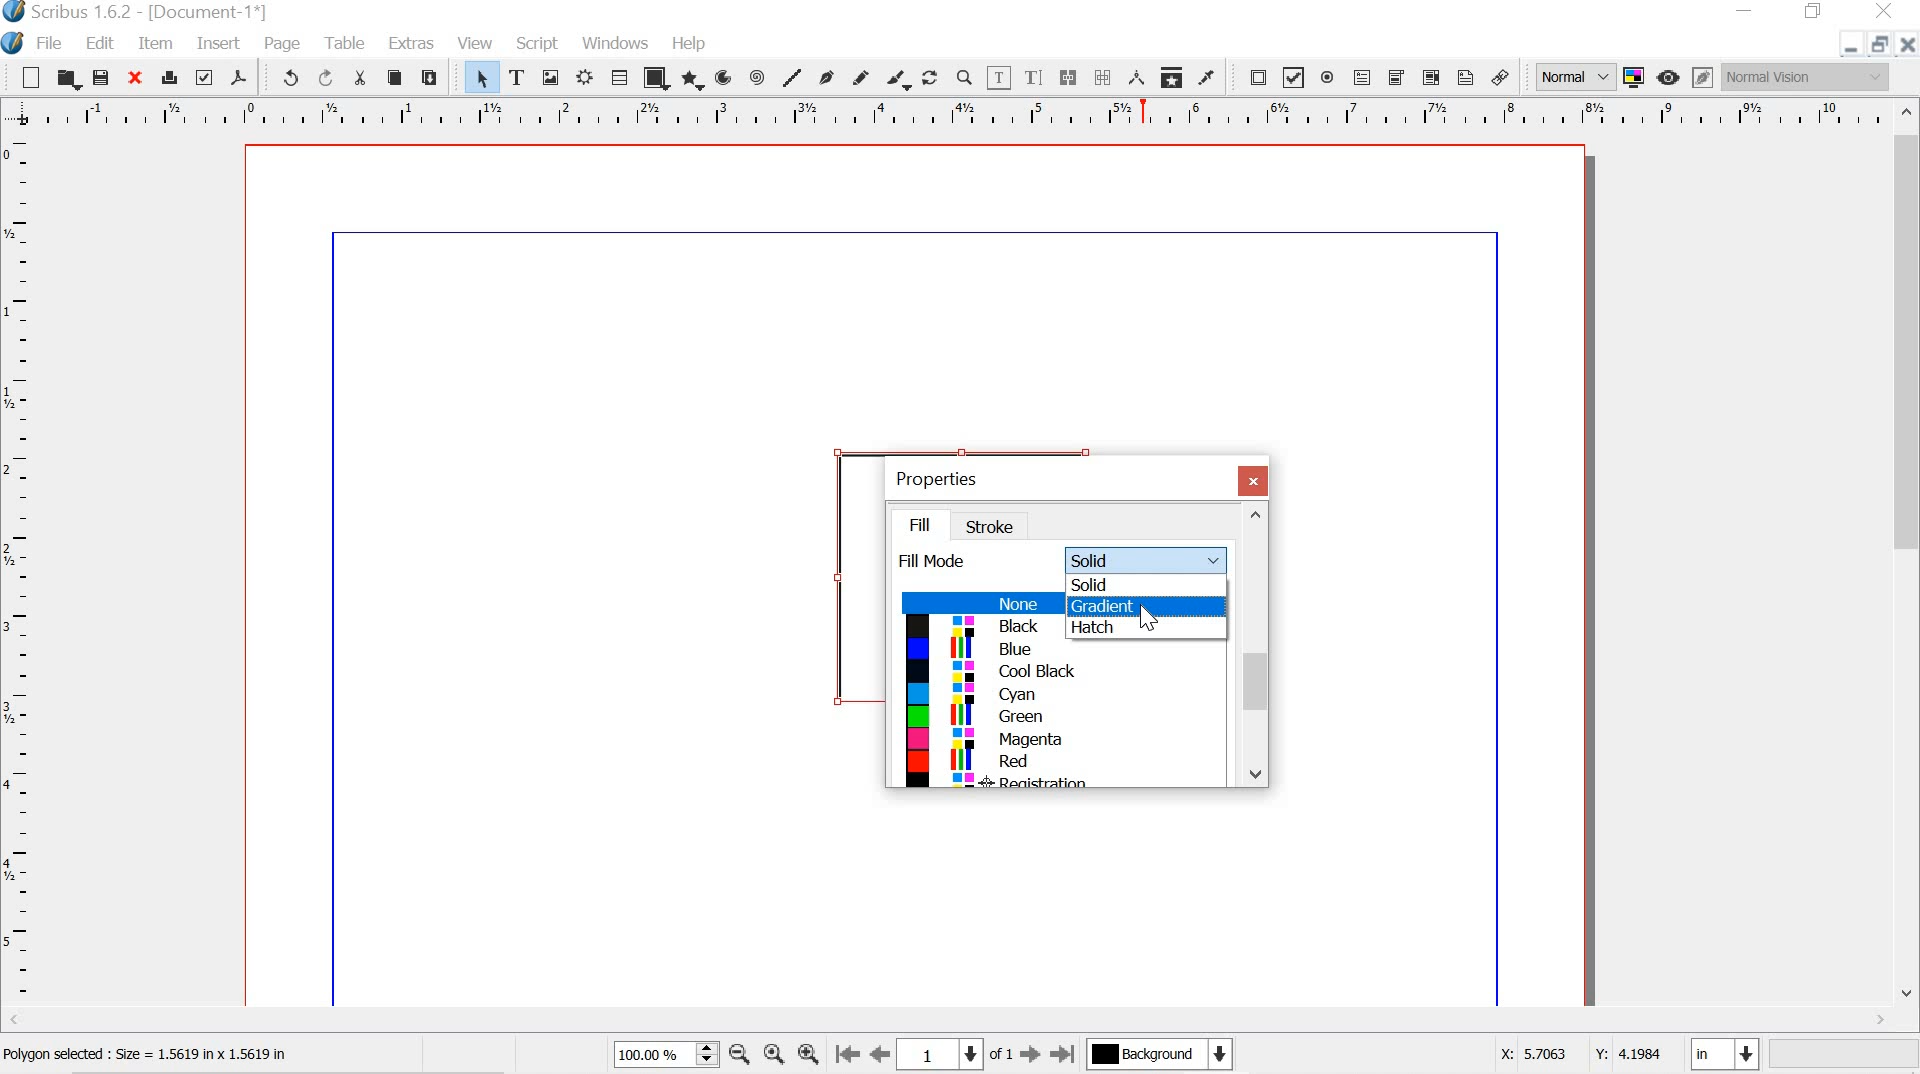 The image size is (1920, 1074). What do you see at coordinates (758, 76) in the screenshot?
I see `spiral` at bounding box center [758, 76].